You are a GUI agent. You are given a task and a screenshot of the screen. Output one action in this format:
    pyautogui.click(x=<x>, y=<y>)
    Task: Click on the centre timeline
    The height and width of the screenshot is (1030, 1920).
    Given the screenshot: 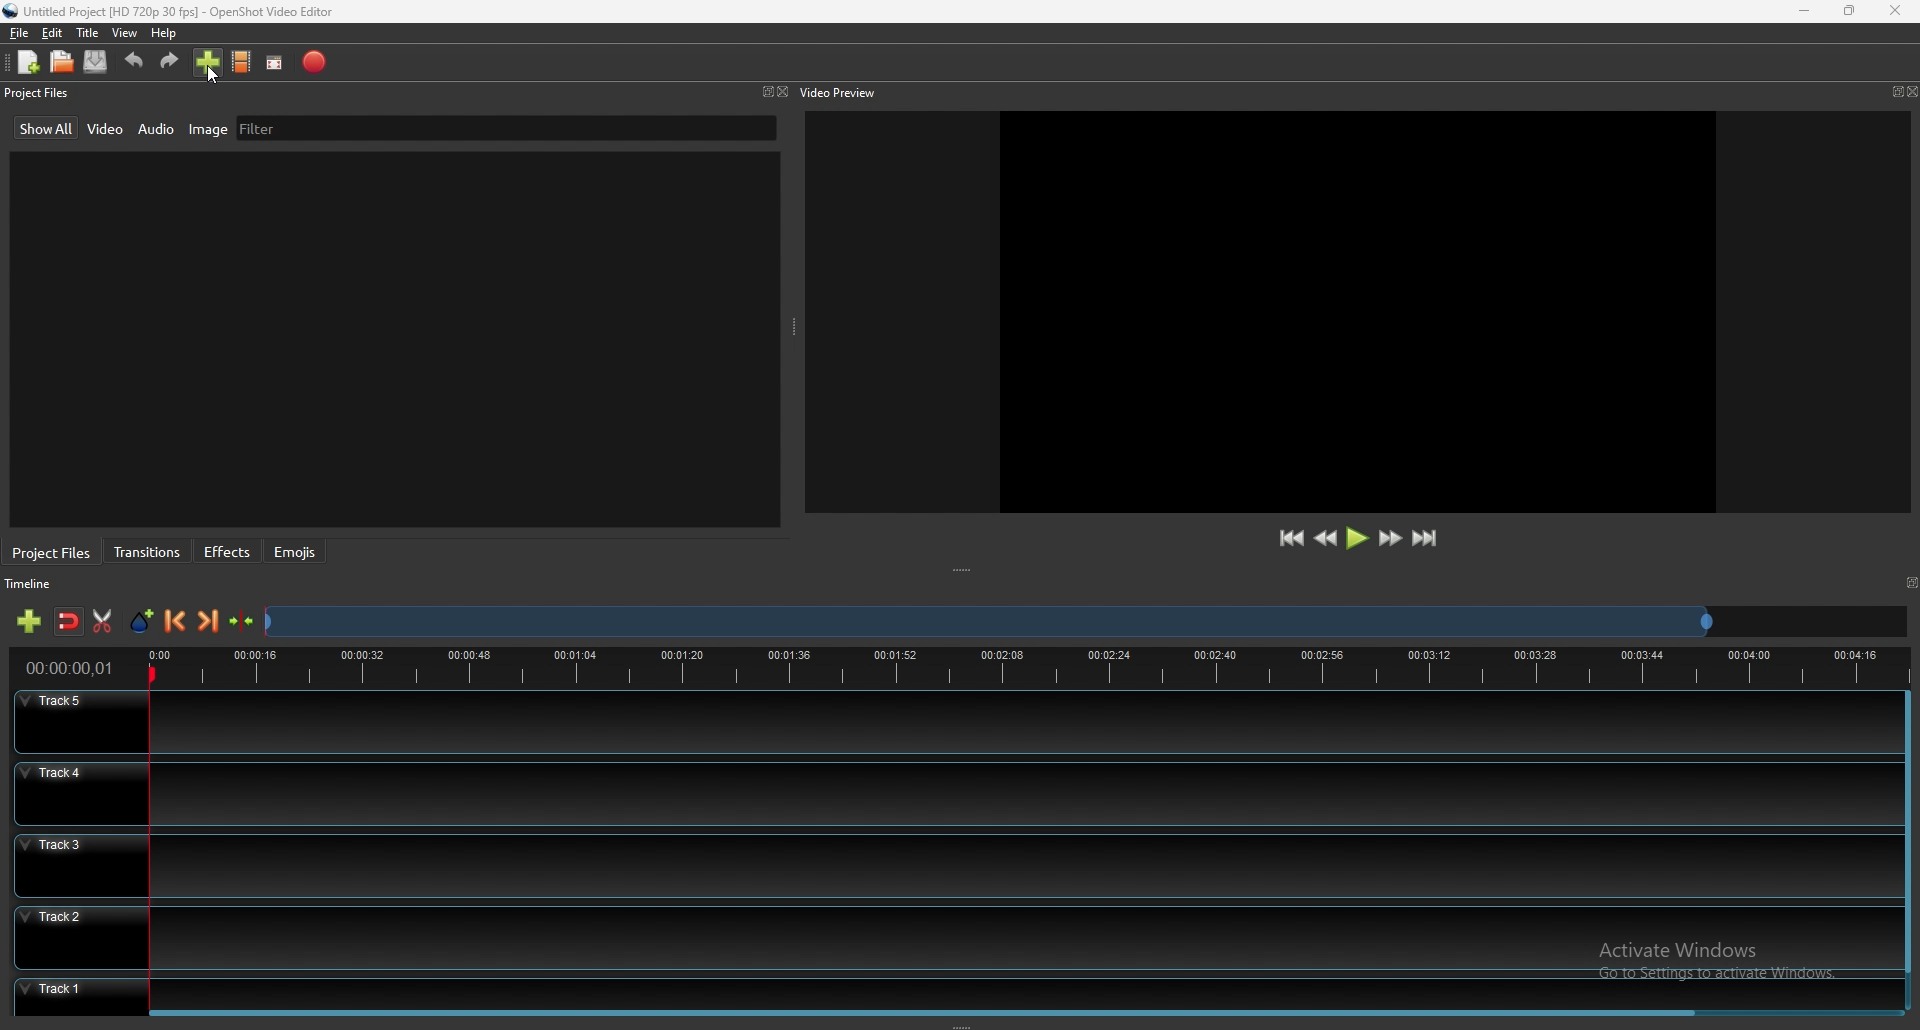 What is the action you would take?
    pyautogui.click(x=243, y=621)
    